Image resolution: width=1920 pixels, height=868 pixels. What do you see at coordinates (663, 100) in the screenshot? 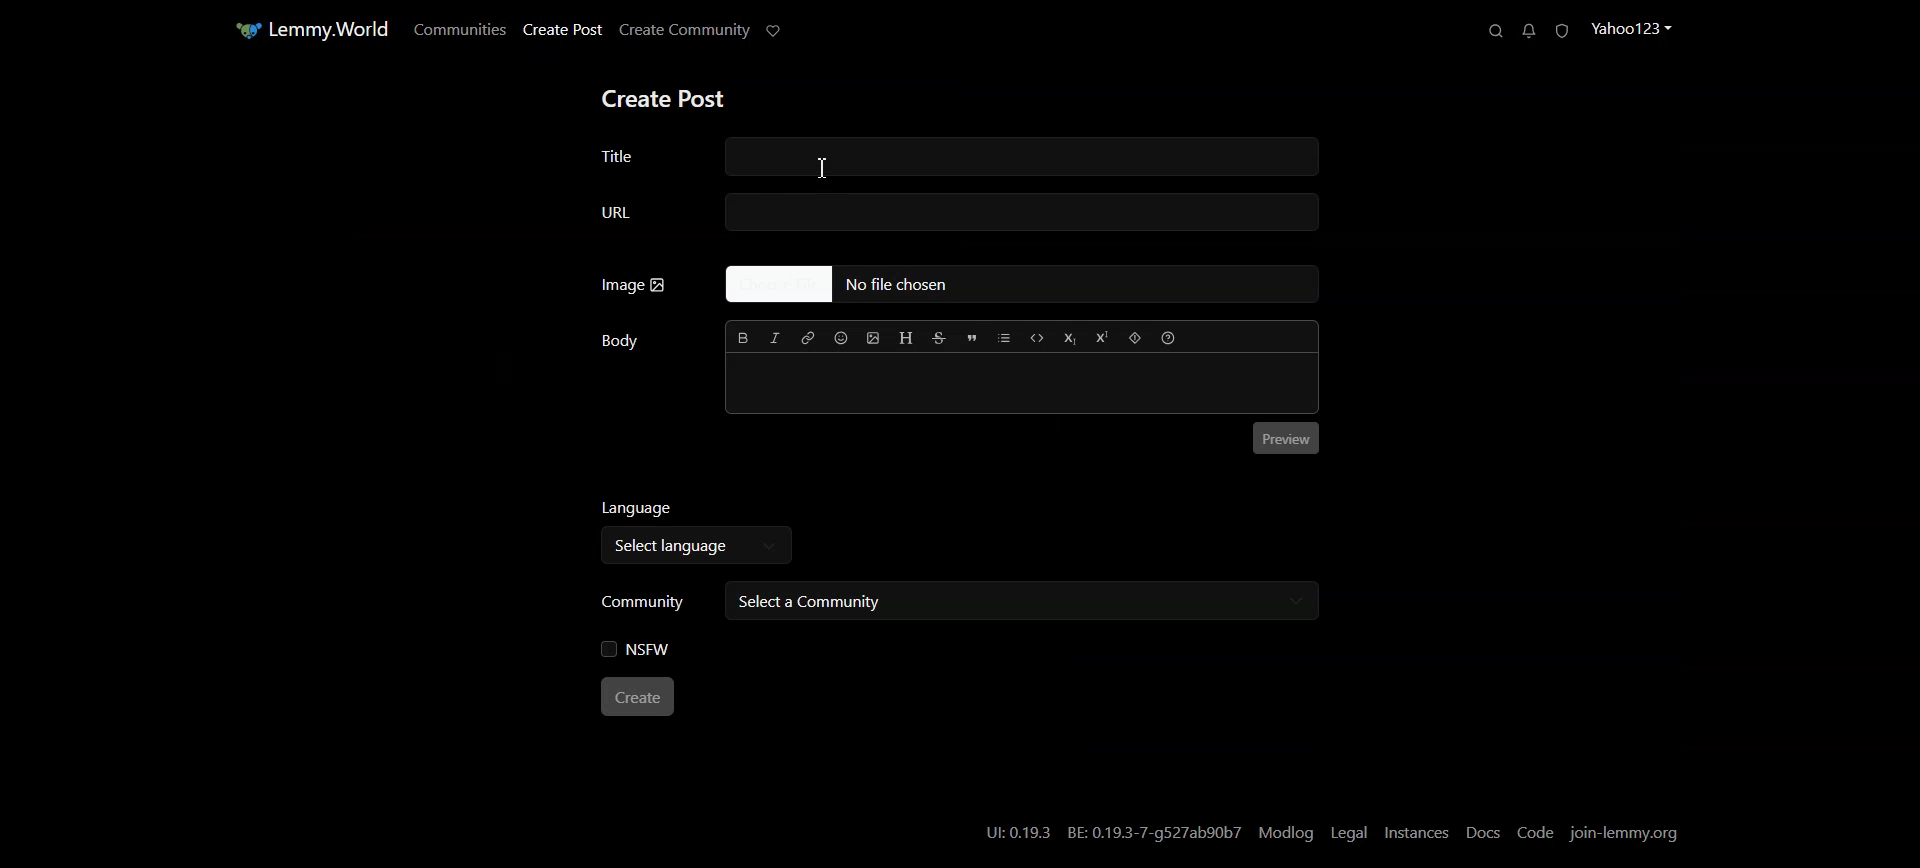
I see `Create Post` at bounding box center [663, 100].